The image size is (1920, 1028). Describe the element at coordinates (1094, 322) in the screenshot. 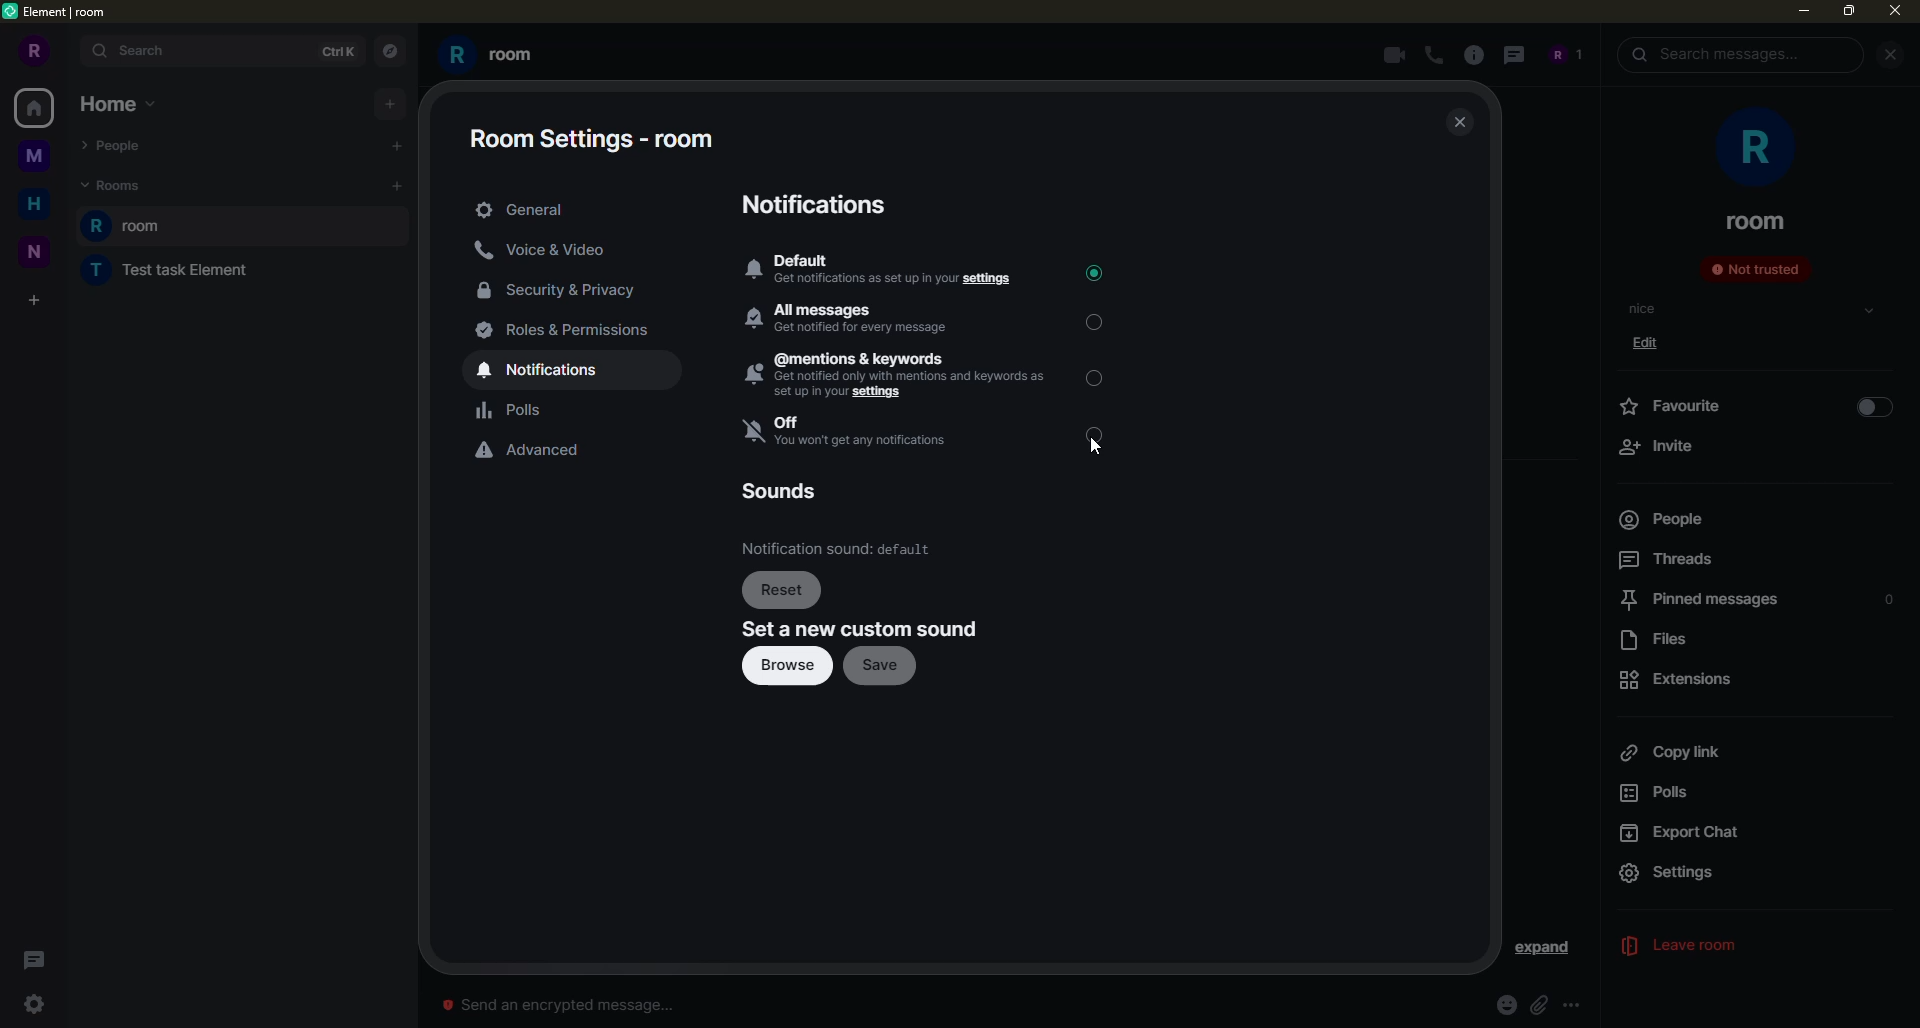

I see `click to select` at that location.